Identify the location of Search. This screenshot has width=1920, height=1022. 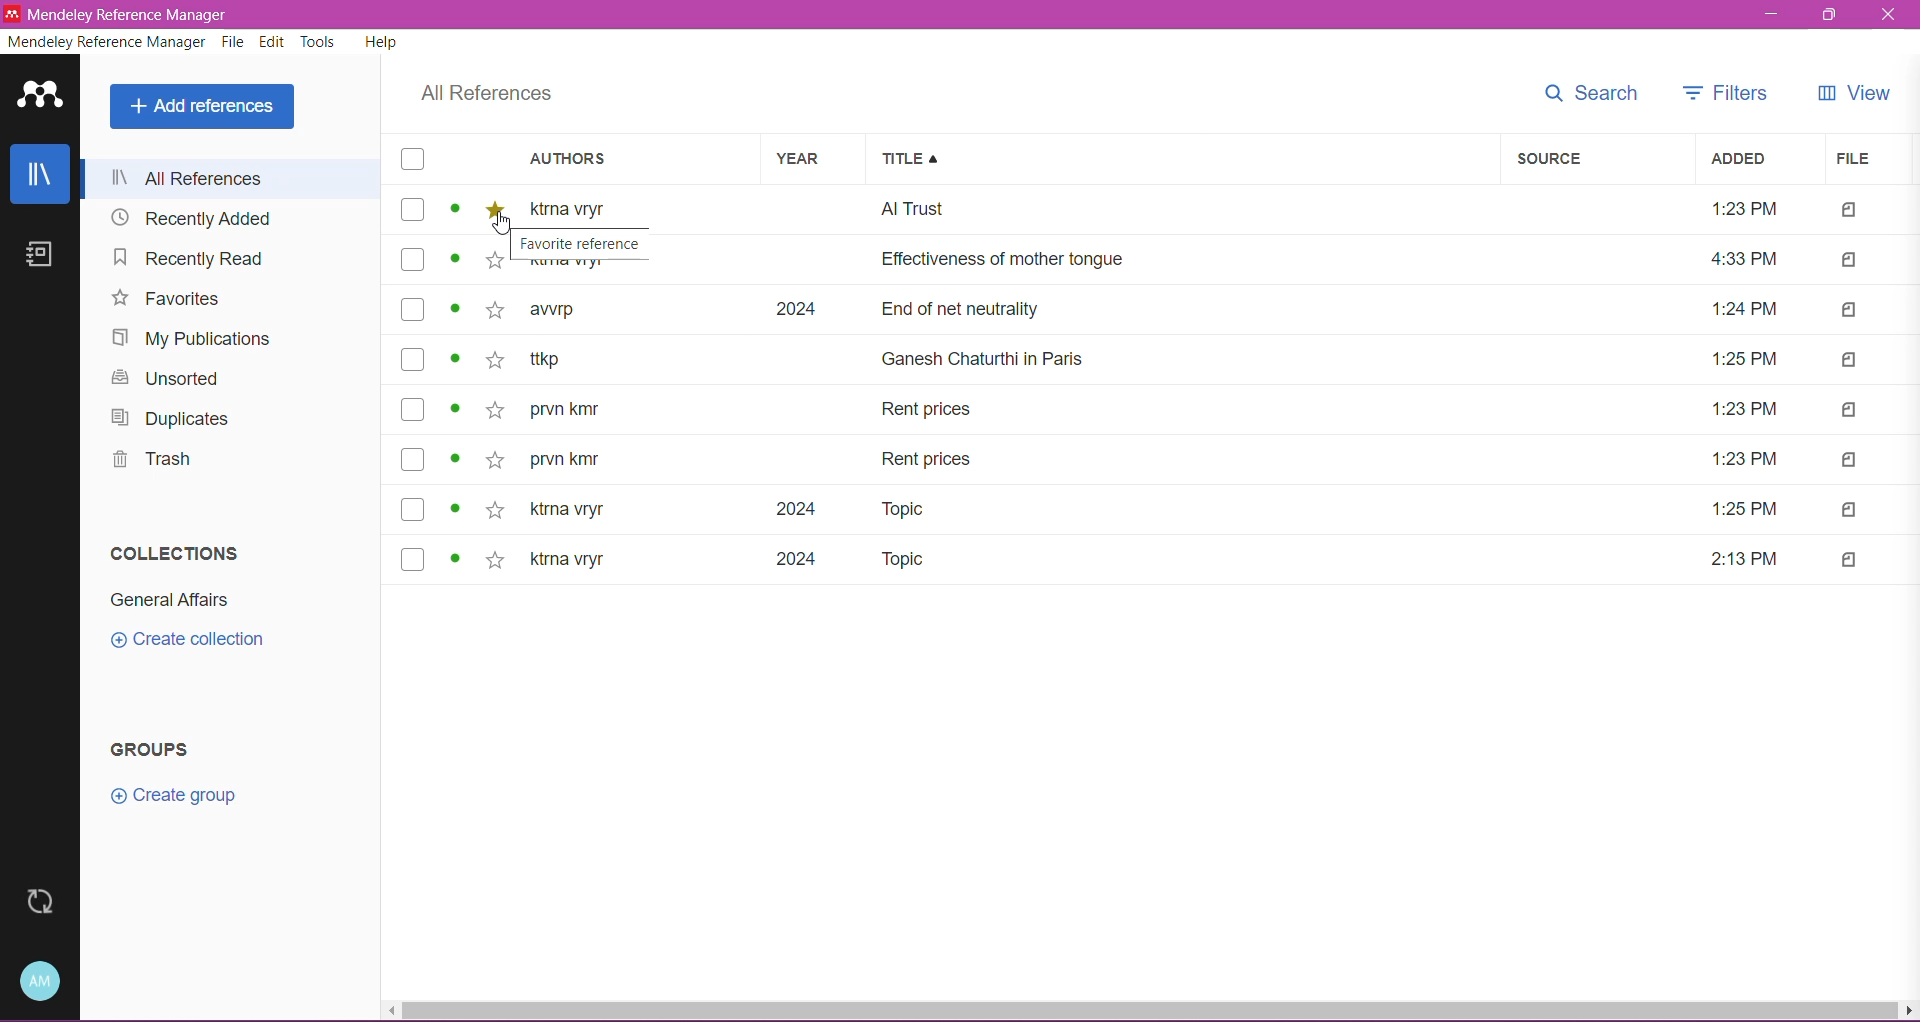
(1592, 93).